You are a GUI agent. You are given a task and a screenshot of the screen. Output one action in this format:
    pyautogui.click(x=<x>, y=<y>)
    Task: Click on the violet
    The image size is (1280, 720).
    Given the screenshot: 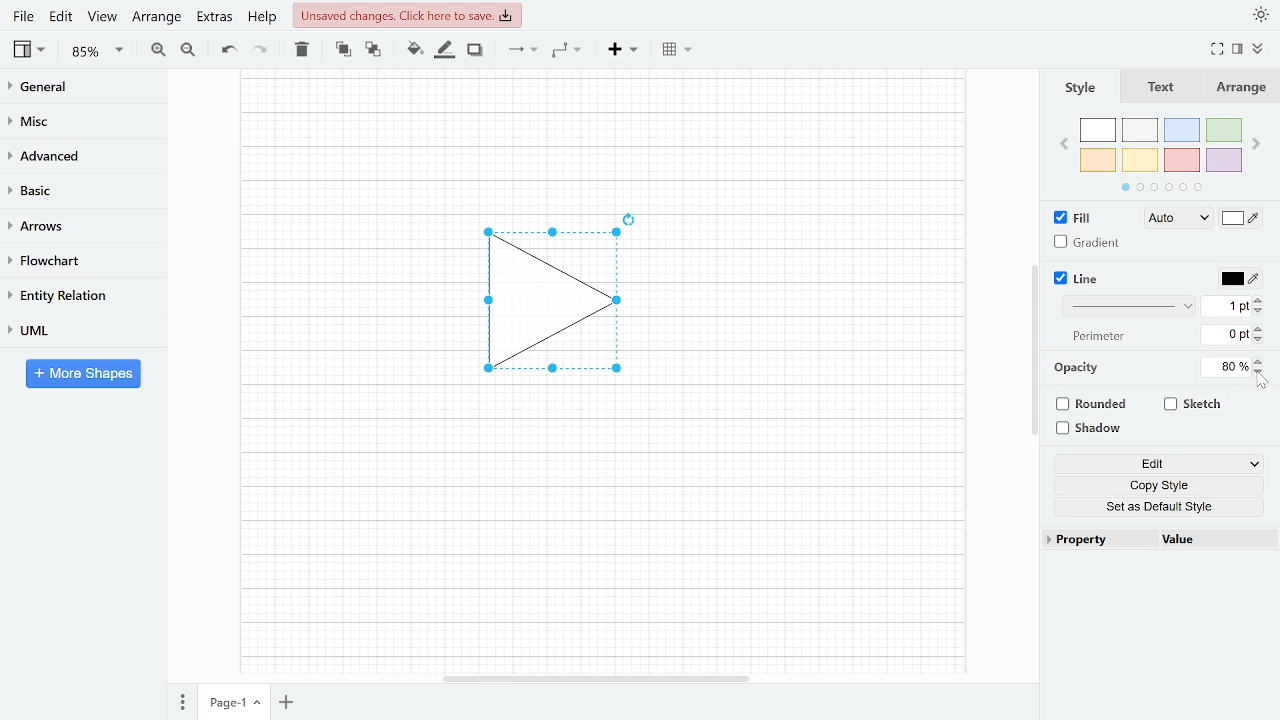 What is the action you would take?
    pyautogui.click(x=1223, y=160)
    